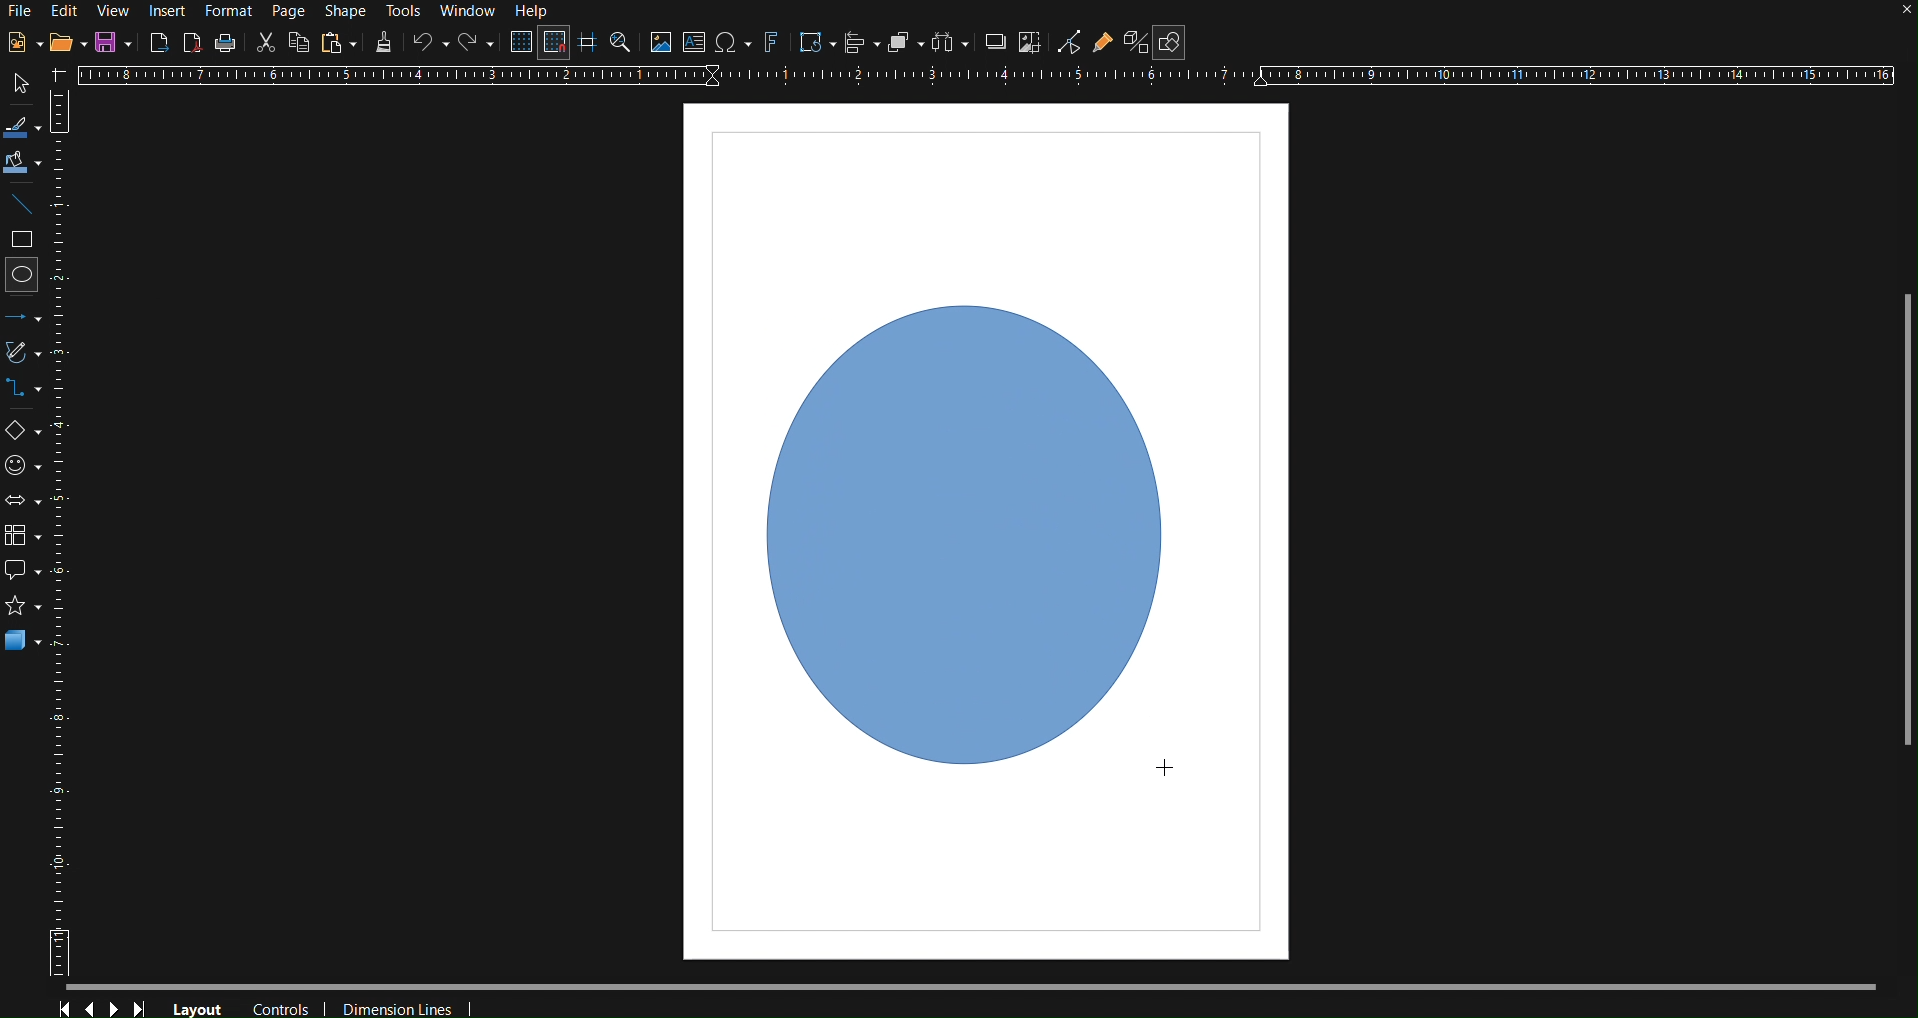 The image size is (1918, 1018). What do you see at coordinates (226, 43) in the screenshot?
I see `Print` at bounding box center [226, 43].